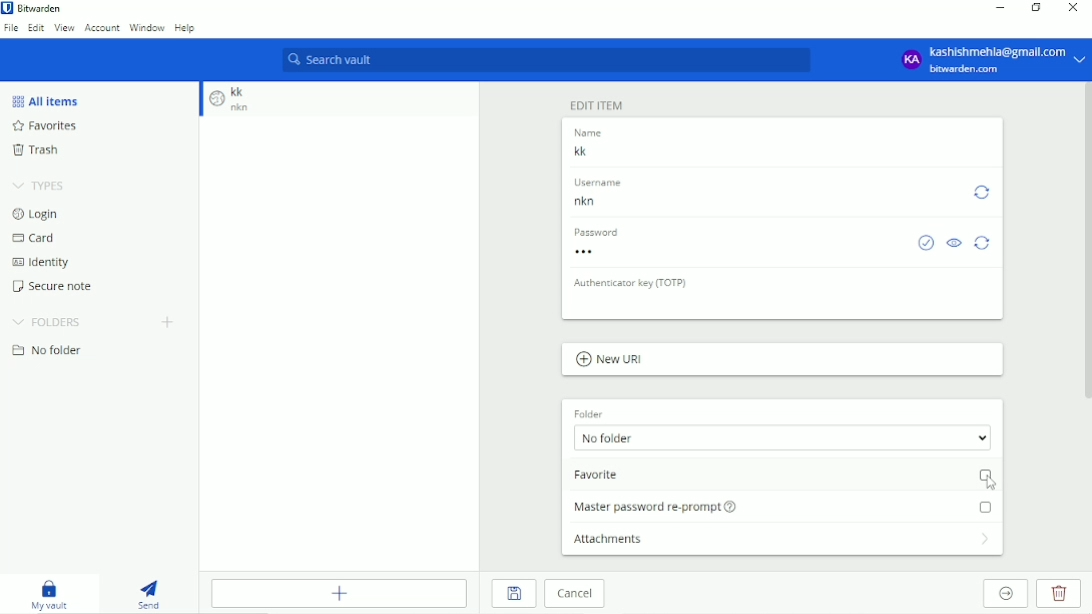 The image size is (1092, 614). What do you see at coordinates (42, 186) in the screenshot?
I see `Types` at bounding box center [42, 186].